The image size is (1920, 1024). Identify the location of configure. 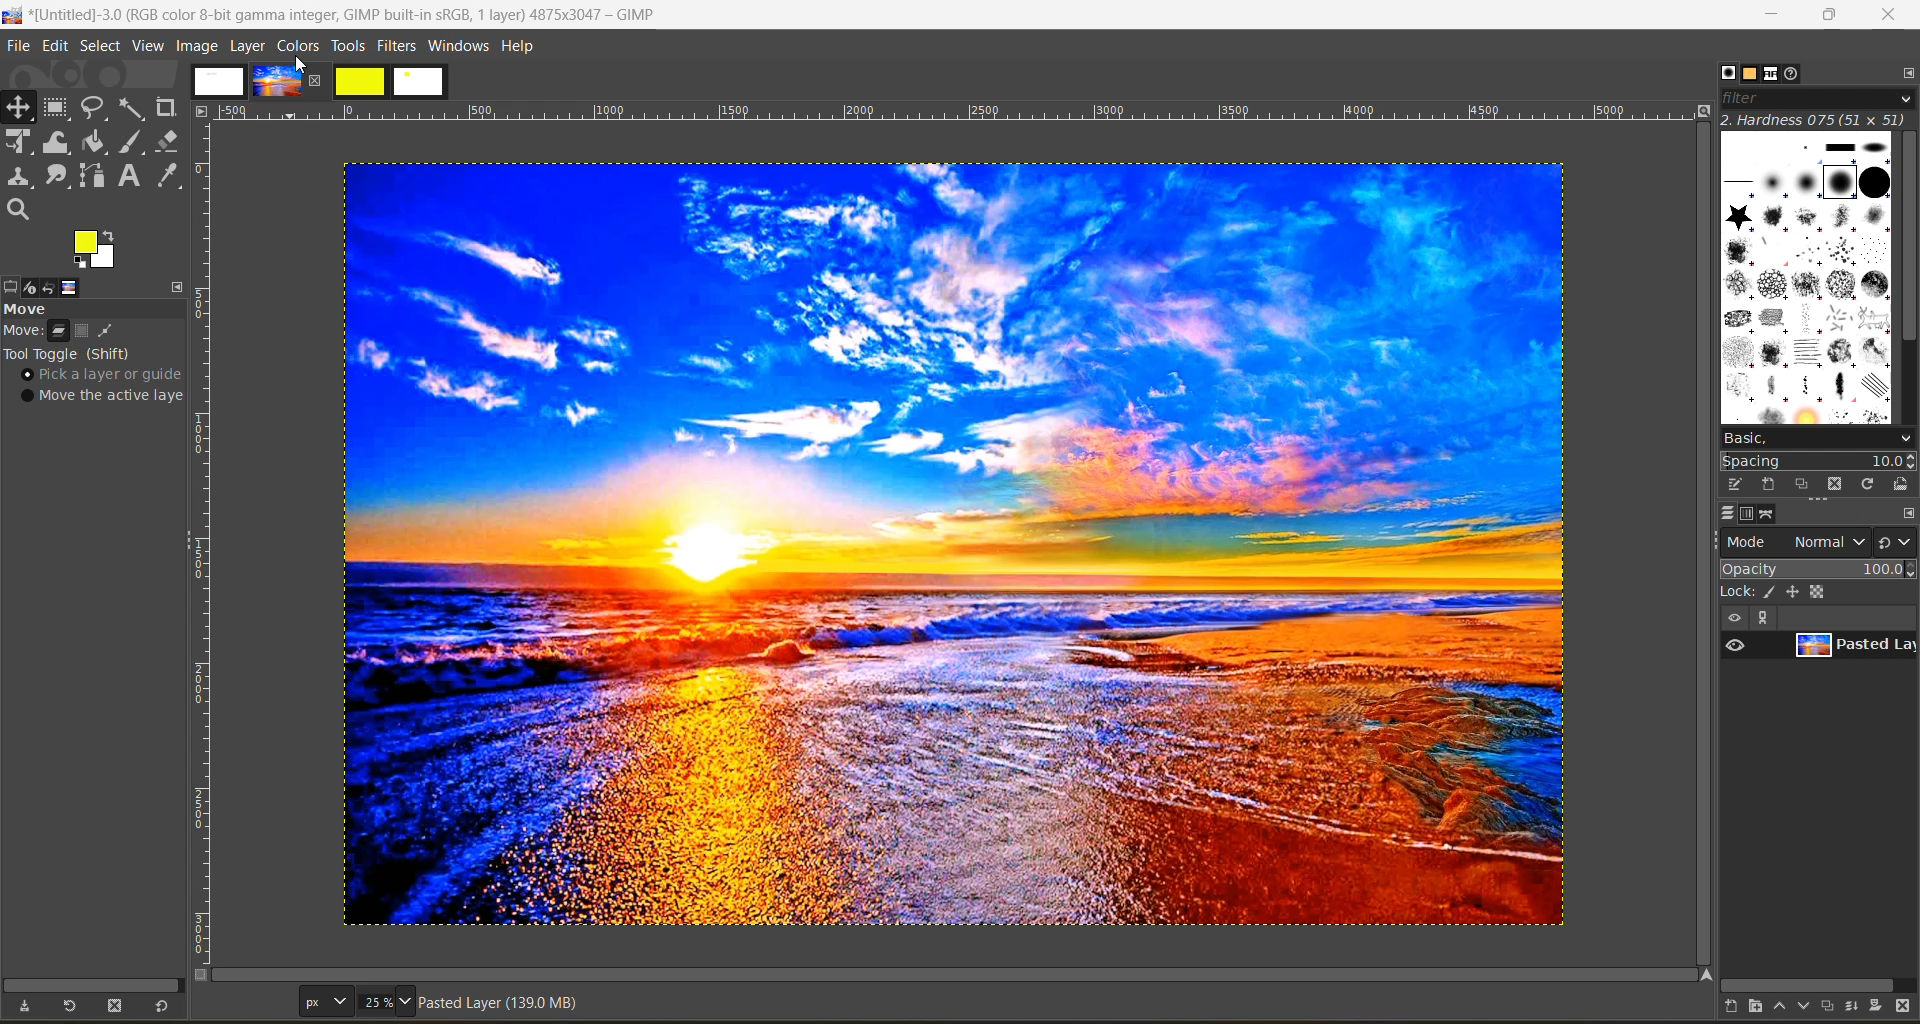
(1904, 72).